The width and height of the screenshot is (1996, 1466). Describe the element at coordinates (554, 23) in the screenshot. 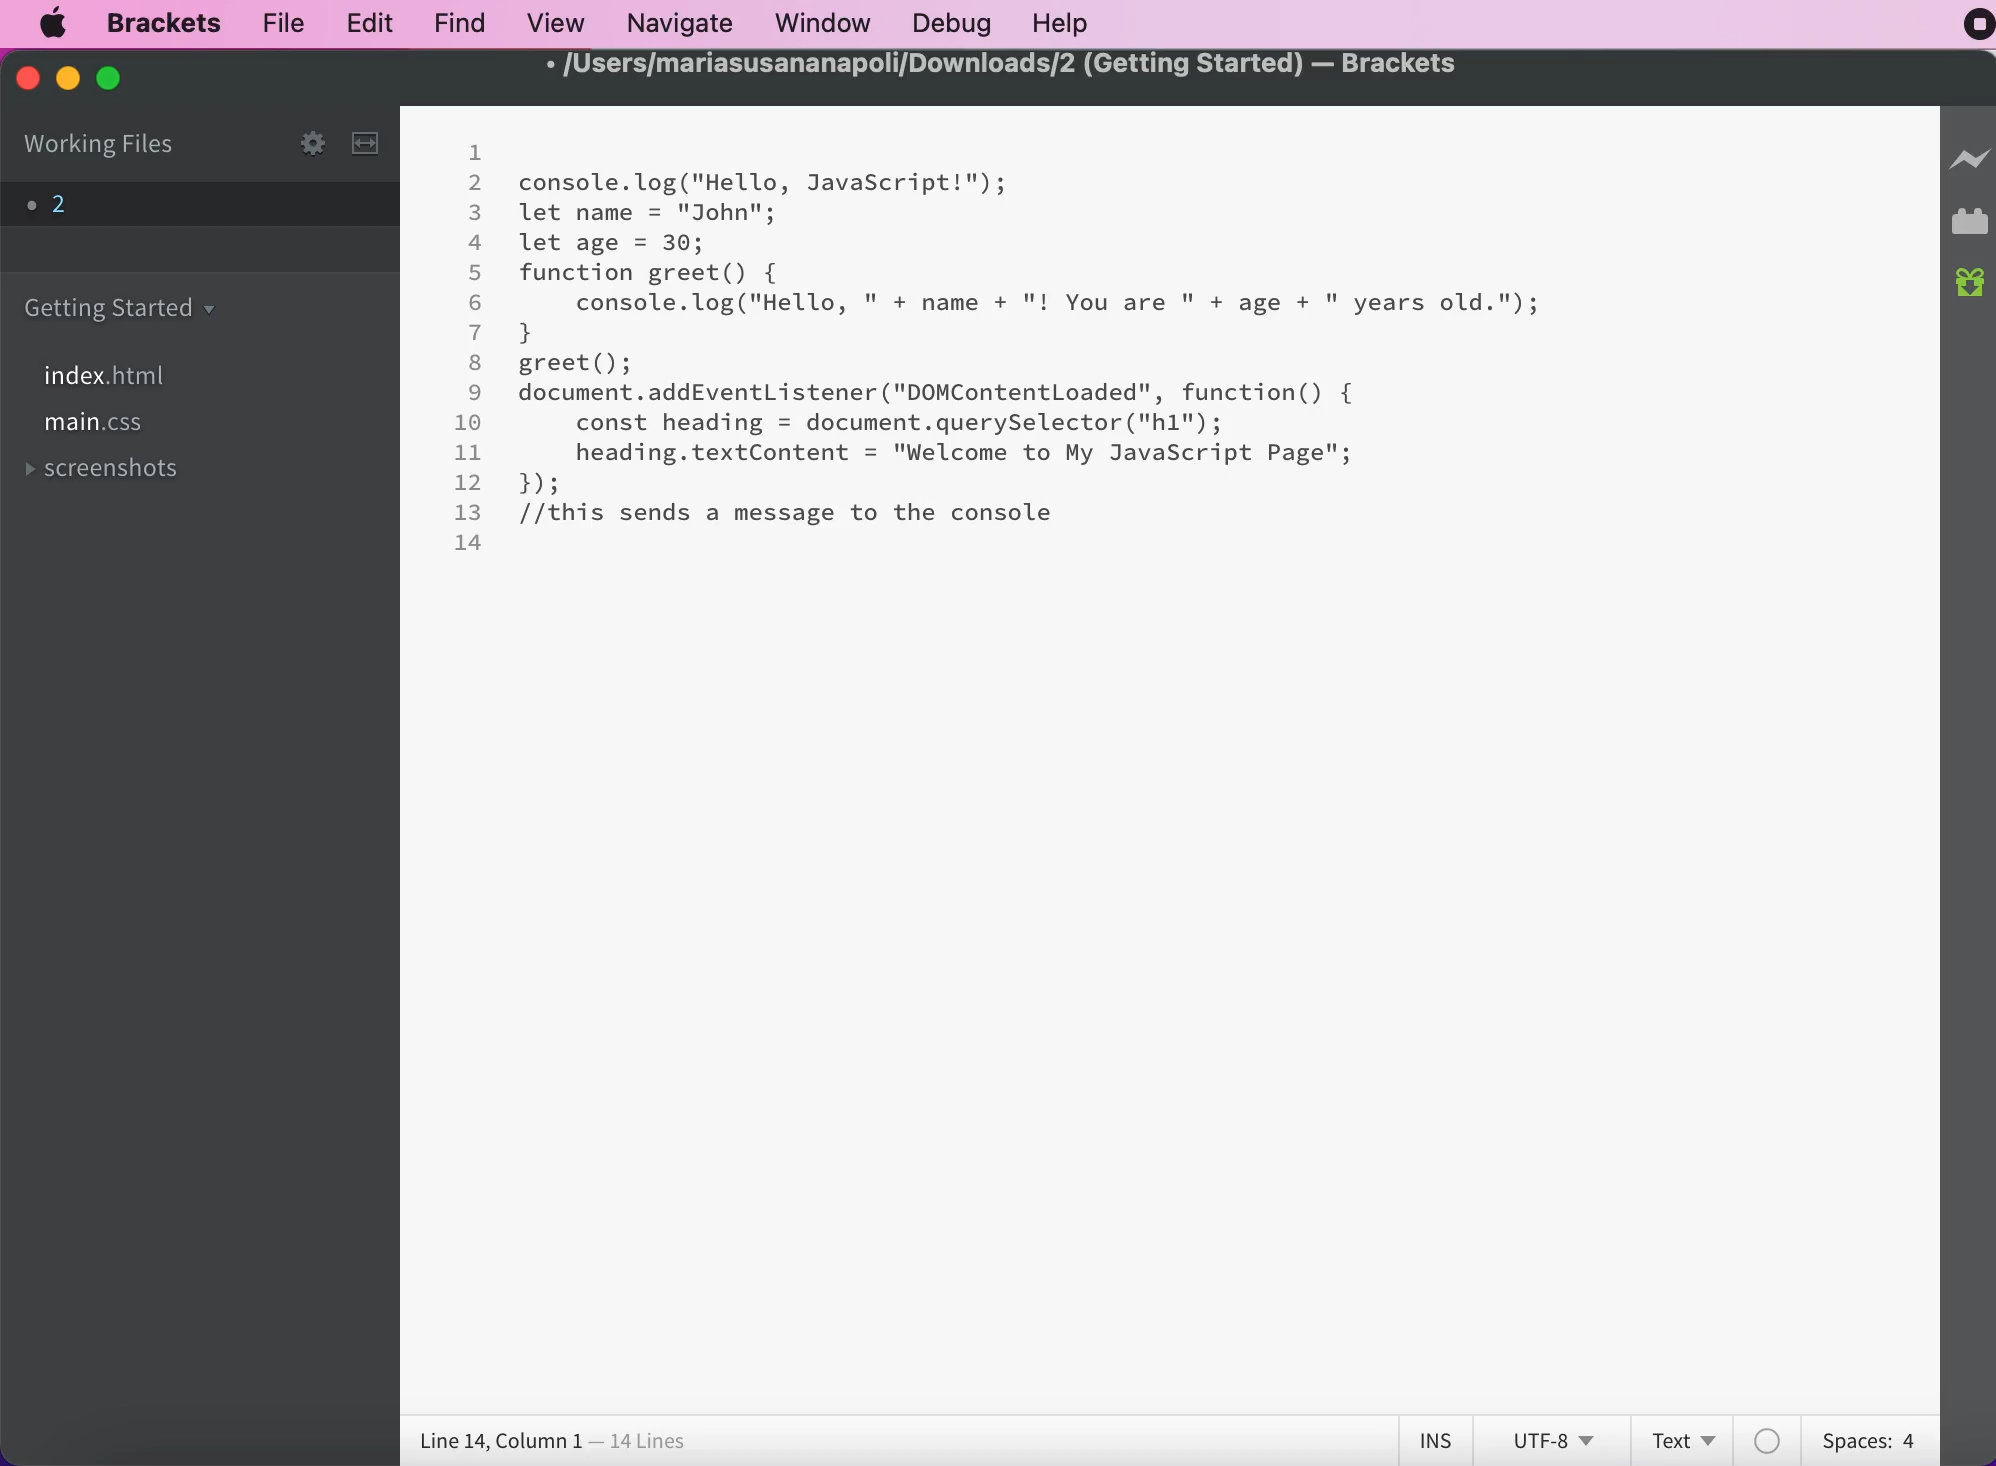

I see `view` at that location.